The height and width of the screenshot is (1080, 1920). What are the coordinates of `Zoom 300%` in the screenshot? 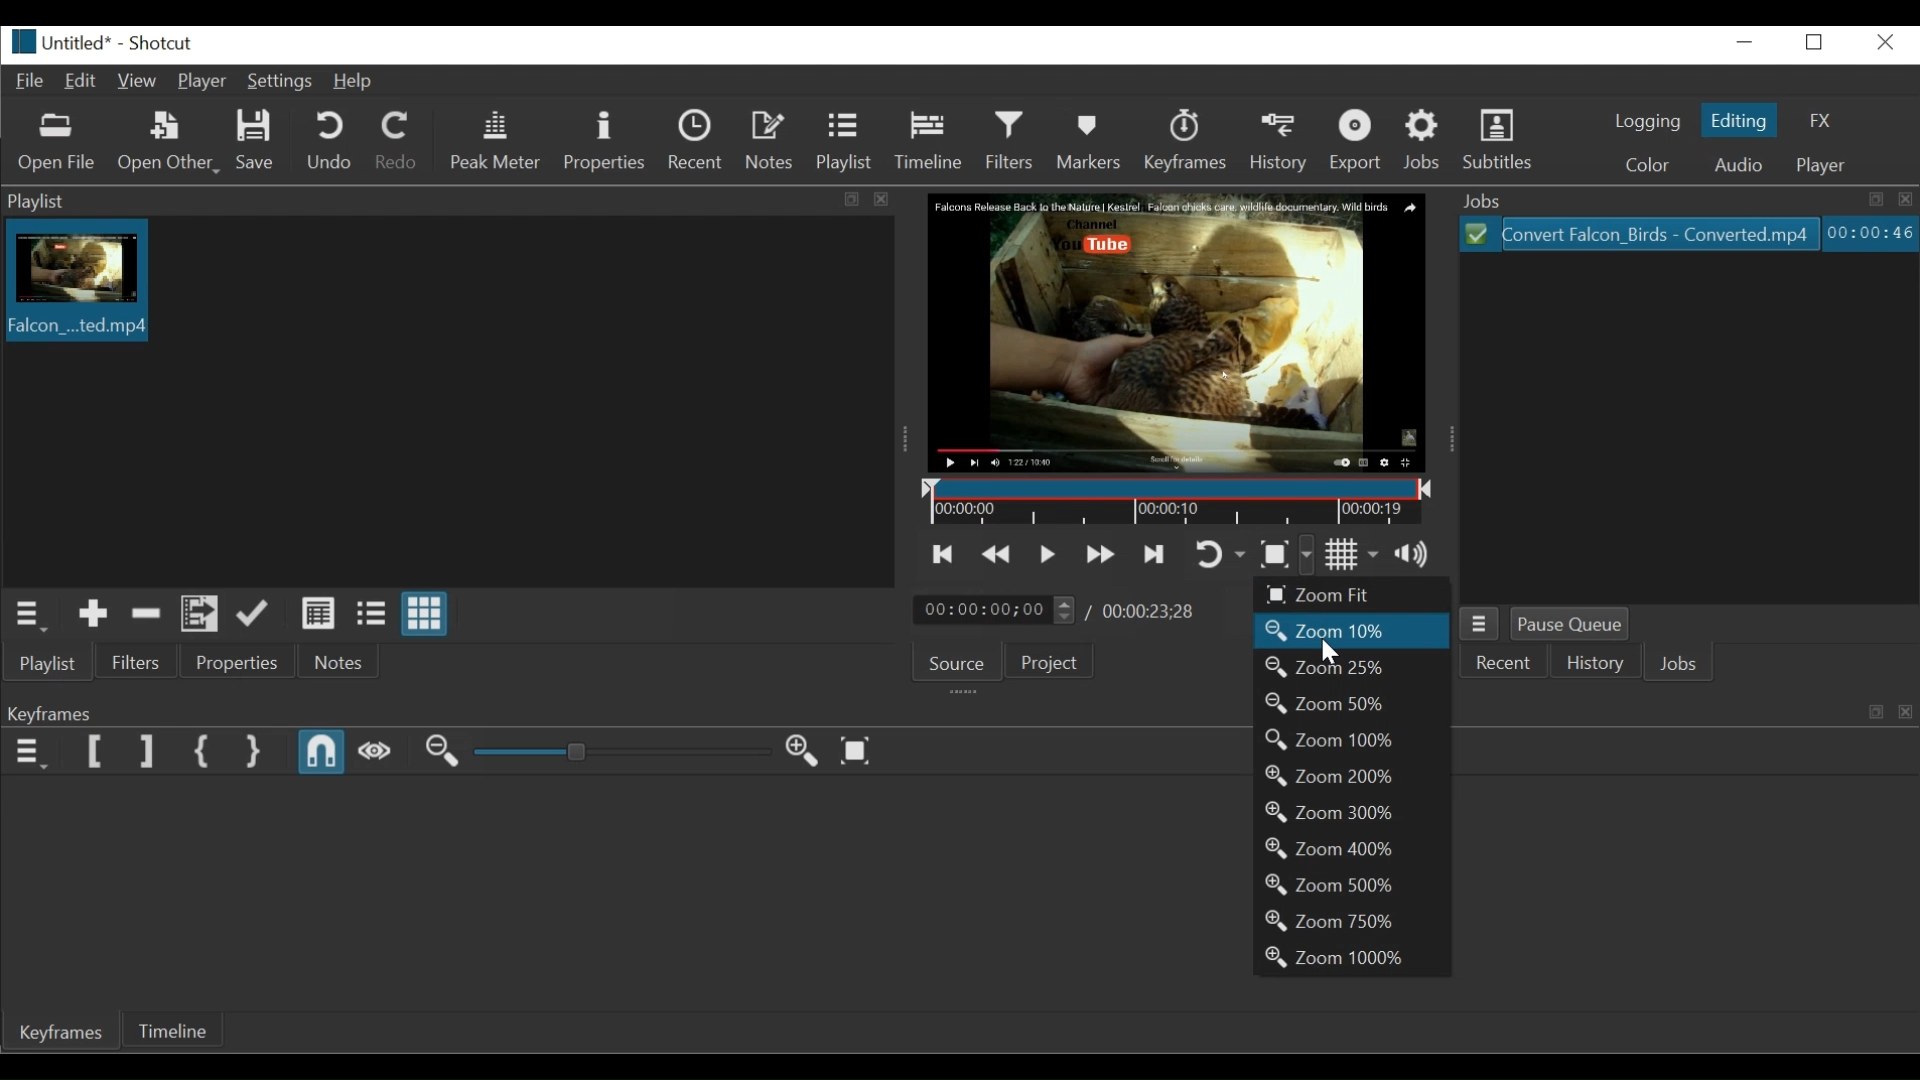 It's located at (1352, 812).